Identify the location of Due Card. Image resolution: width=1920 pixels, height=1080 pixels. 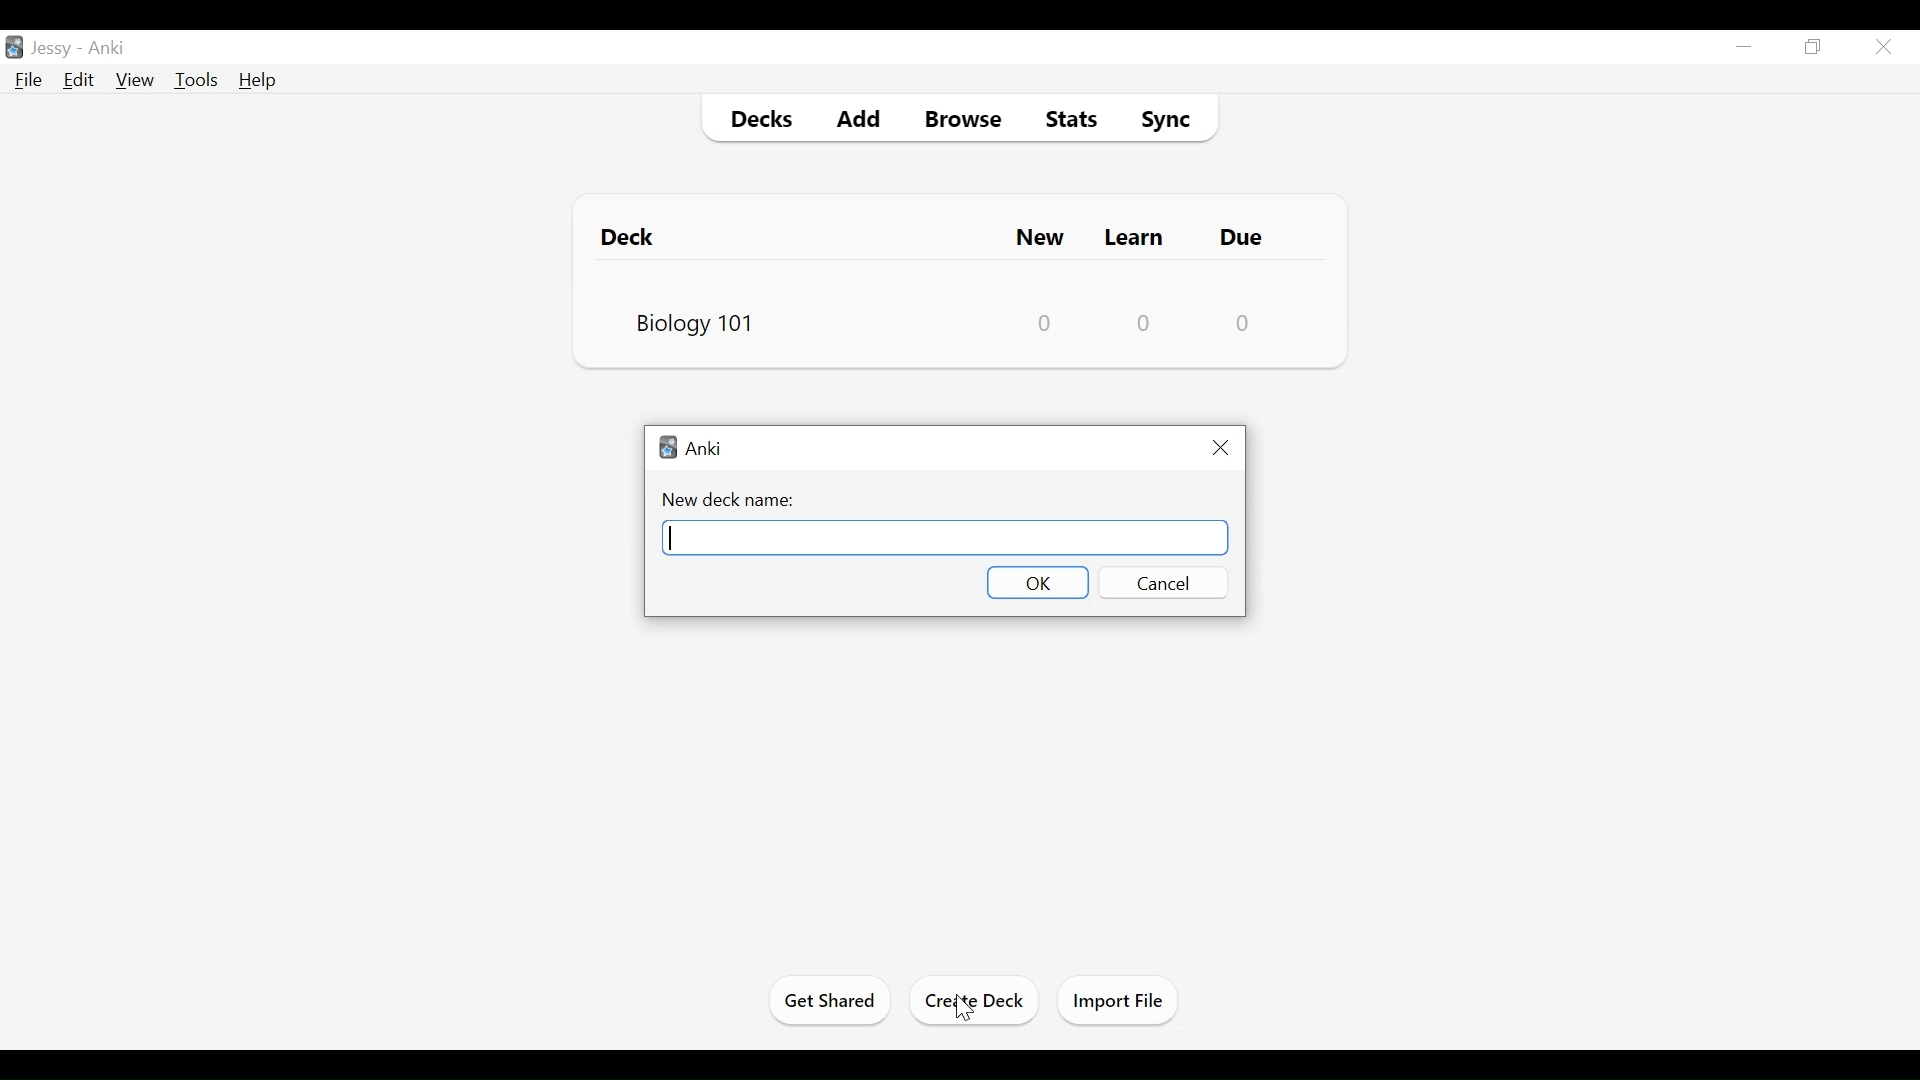
(1245, 238).